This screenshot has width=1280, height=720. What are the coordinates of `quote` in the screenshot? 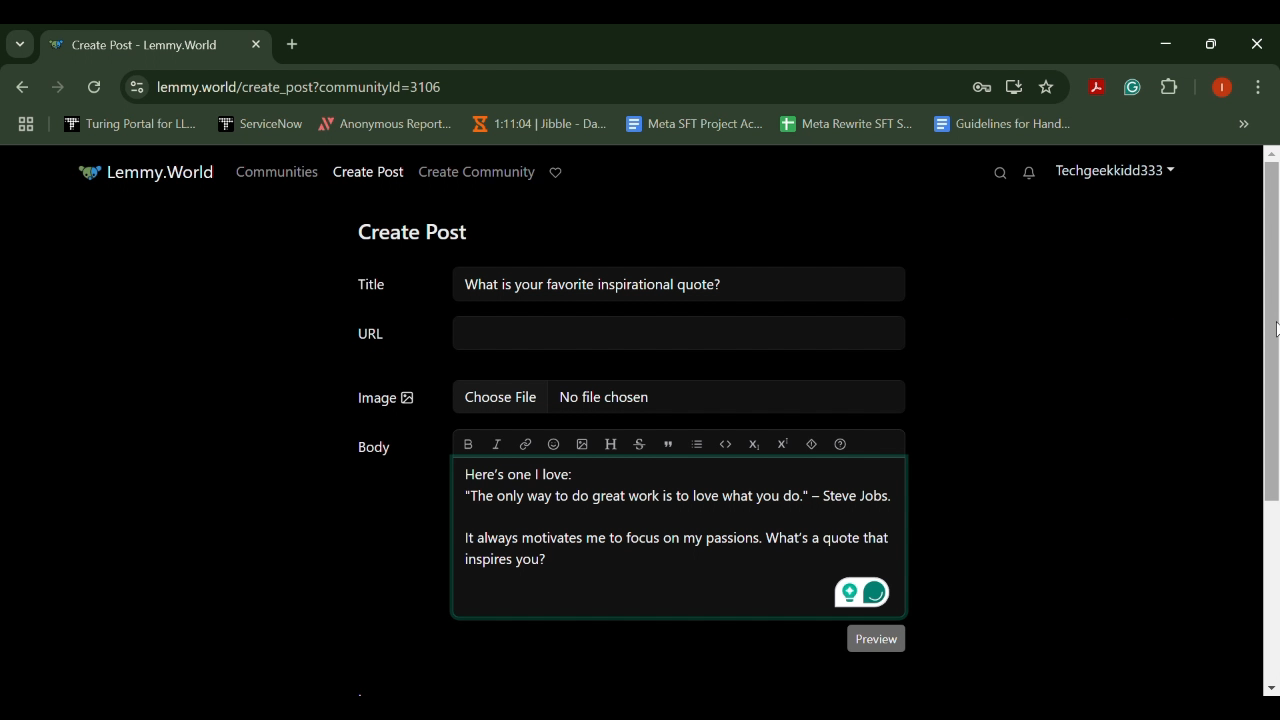 It's located at (667, 442).